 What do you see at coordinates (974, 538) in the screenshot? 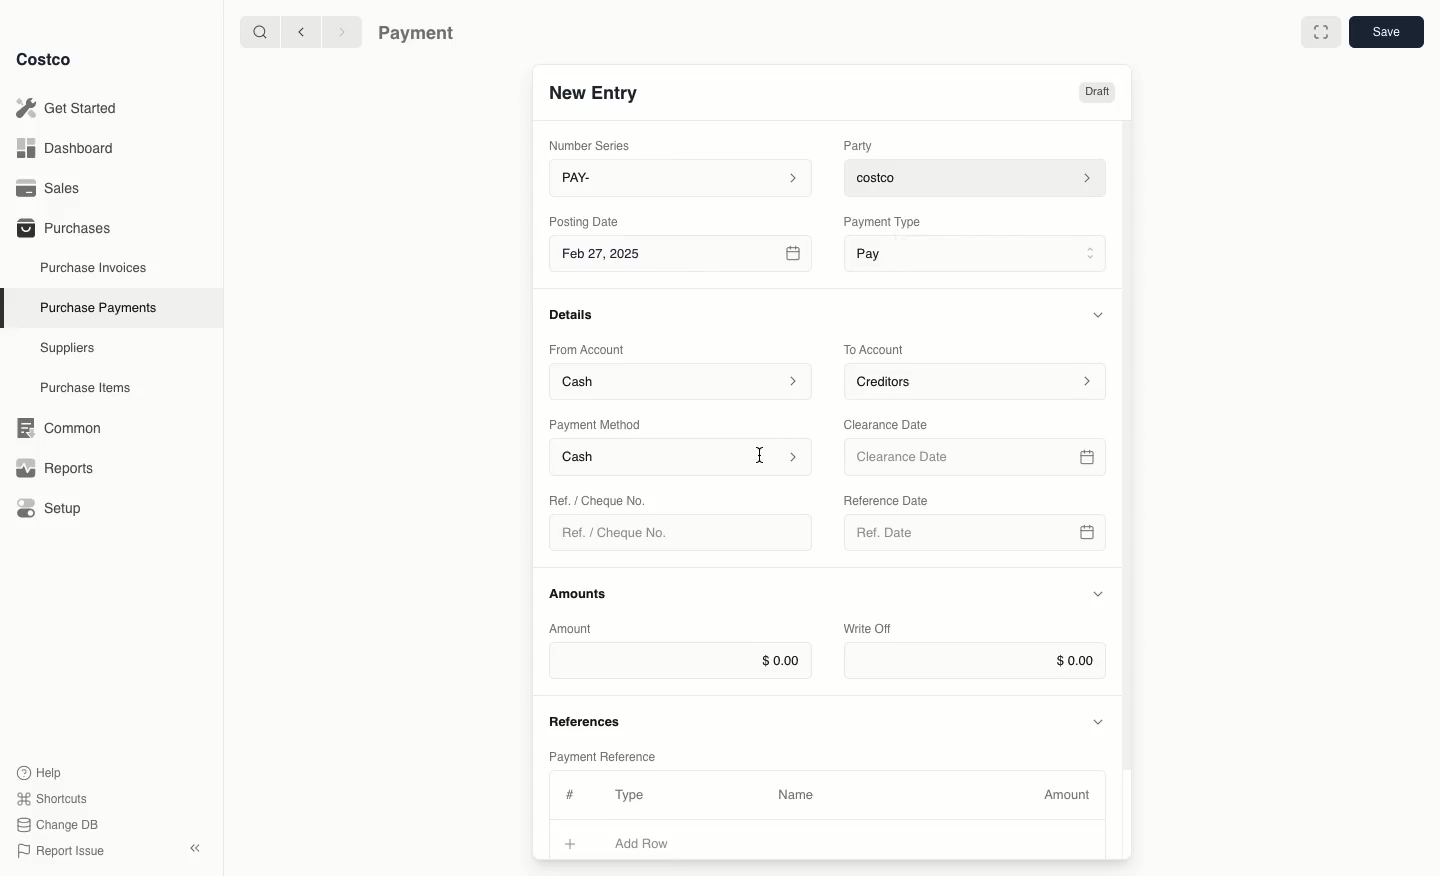
I see `Ref. Date` at bounding box center [974, 538].